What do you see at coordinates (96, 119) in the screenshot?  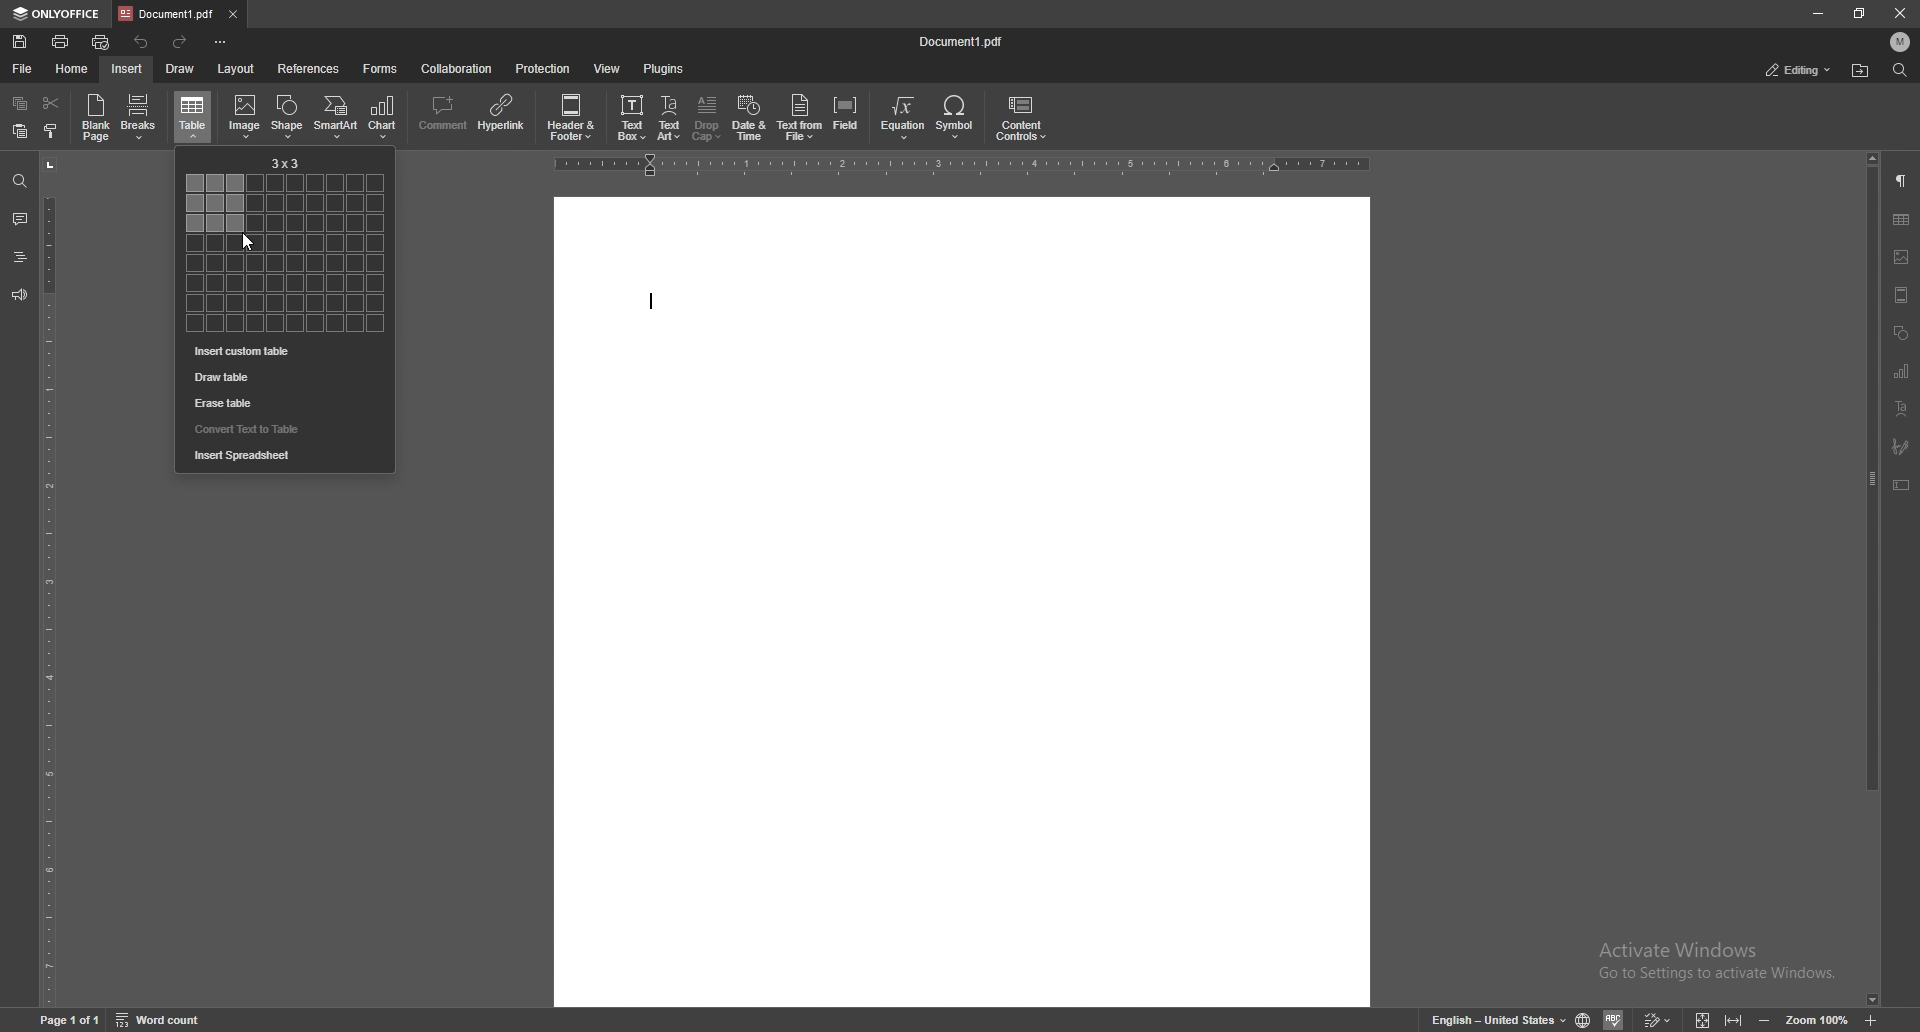 I see `blank page` at bounding box center [96, 119].